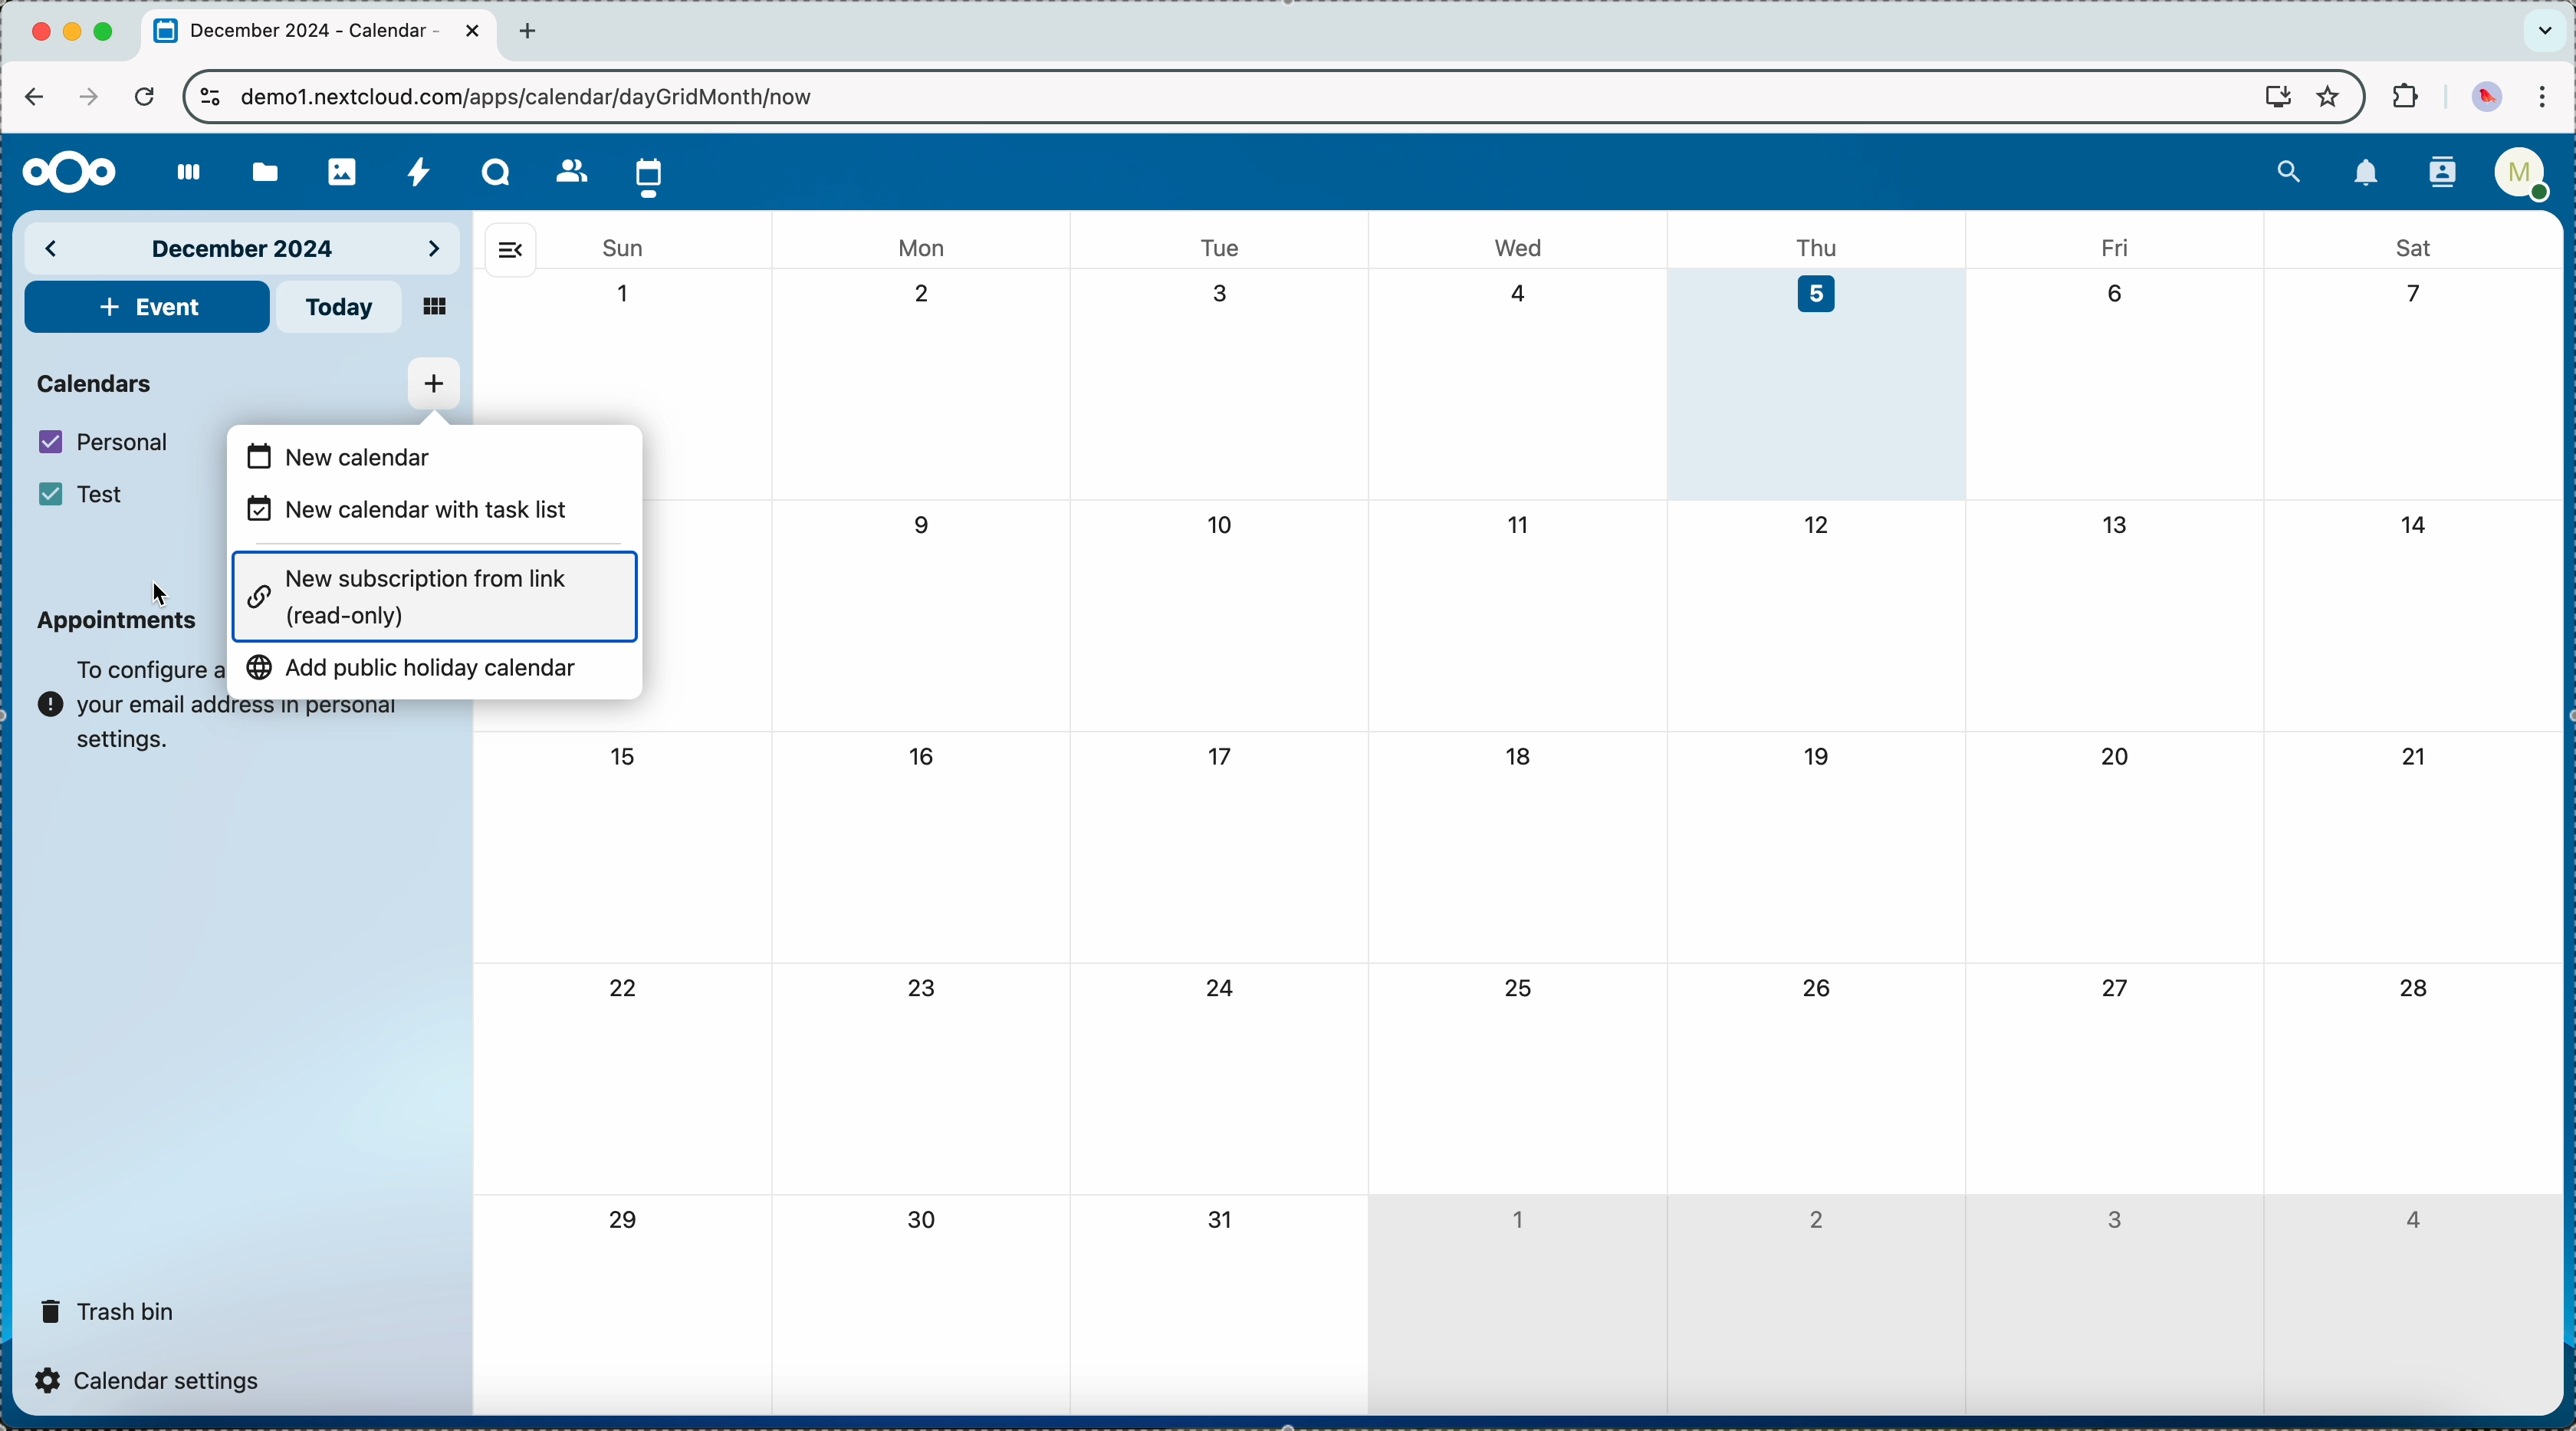 This screenshot has width=2576, height=1431. I want to click on 1, so click(1516, 1214).